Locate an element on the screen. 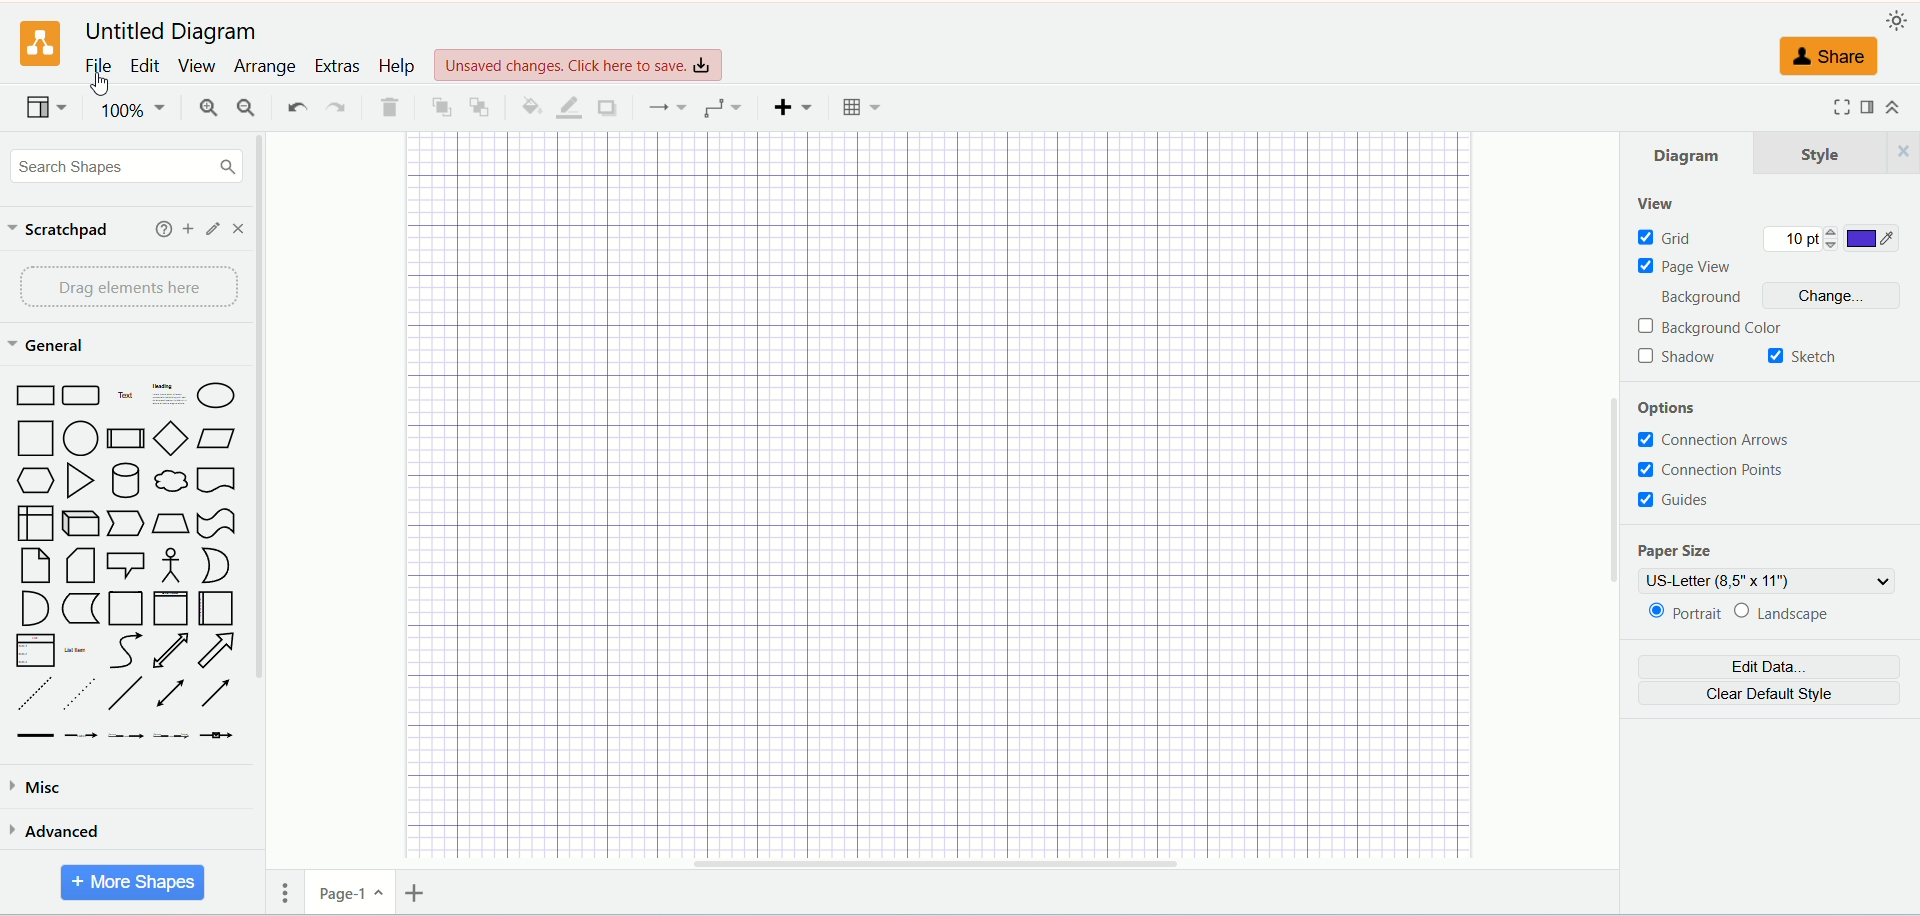 The image size is (1920, 916). search shapes is located at coordinates (126, 165).